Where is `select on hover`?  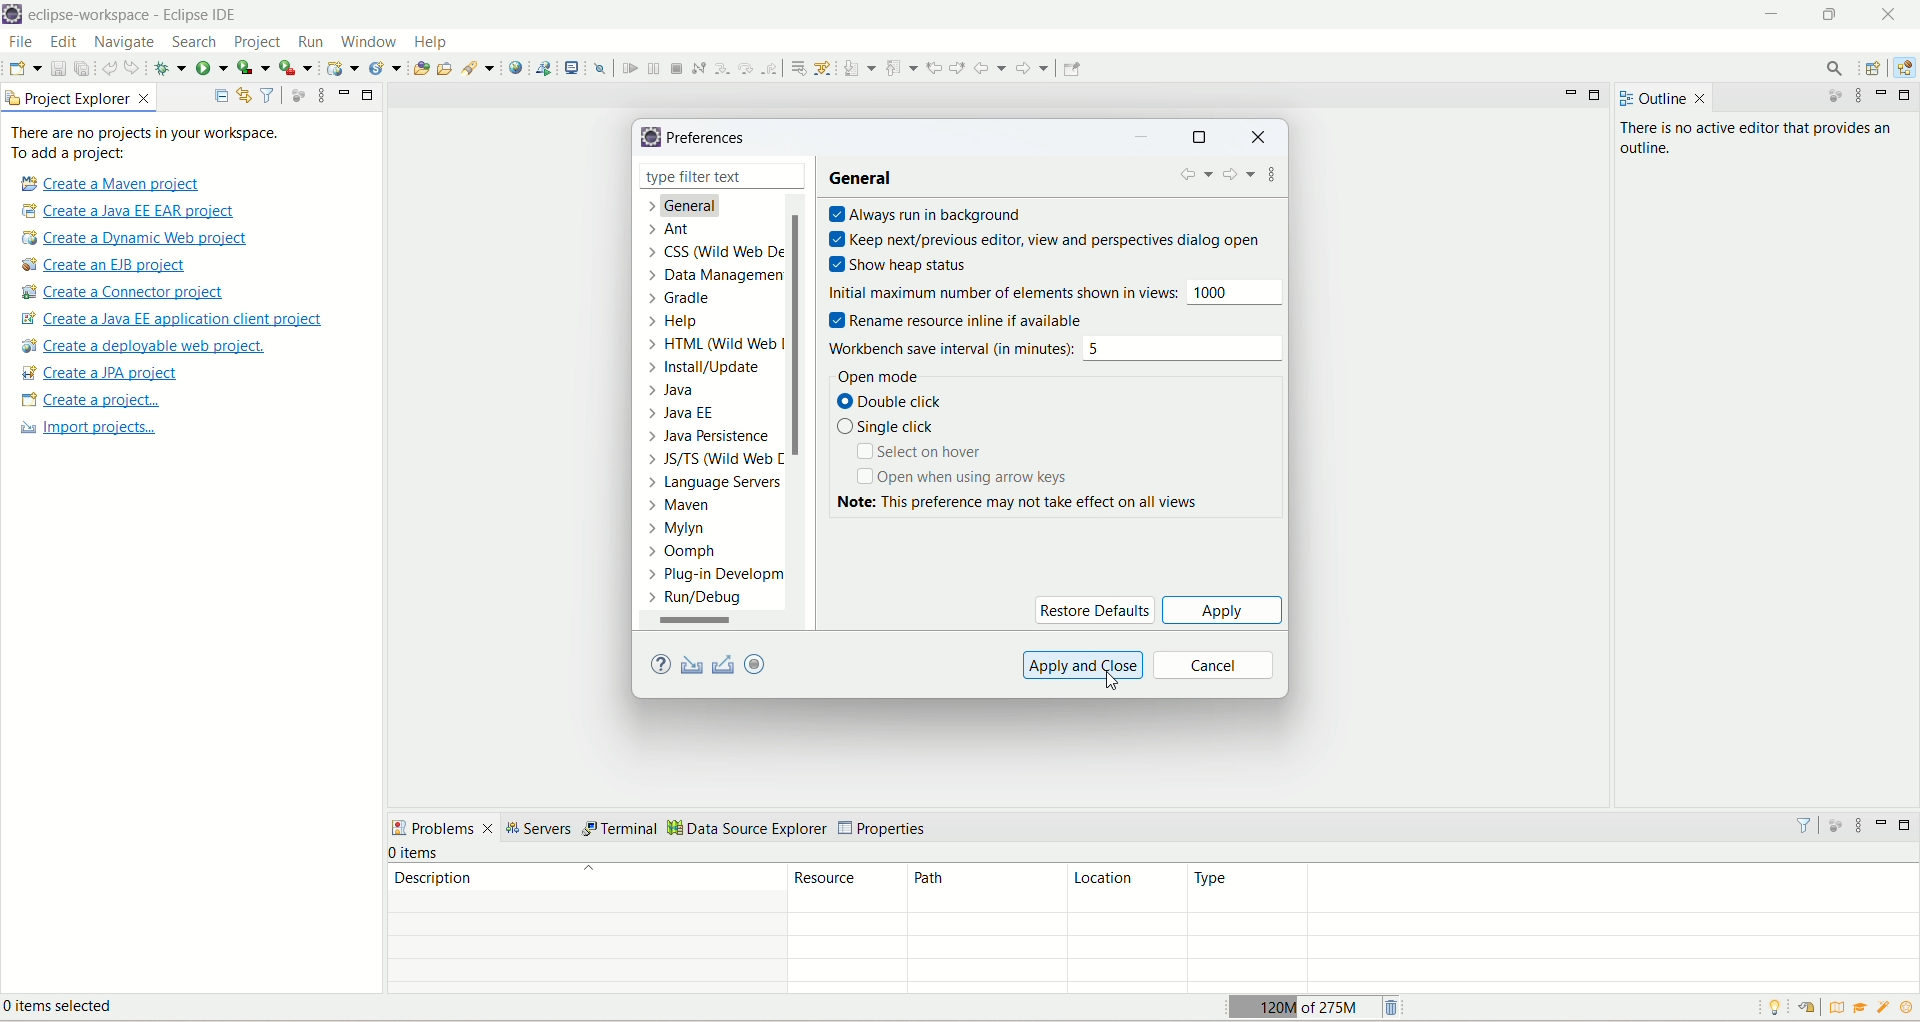 select on hover is located at coordinates (925, 454).